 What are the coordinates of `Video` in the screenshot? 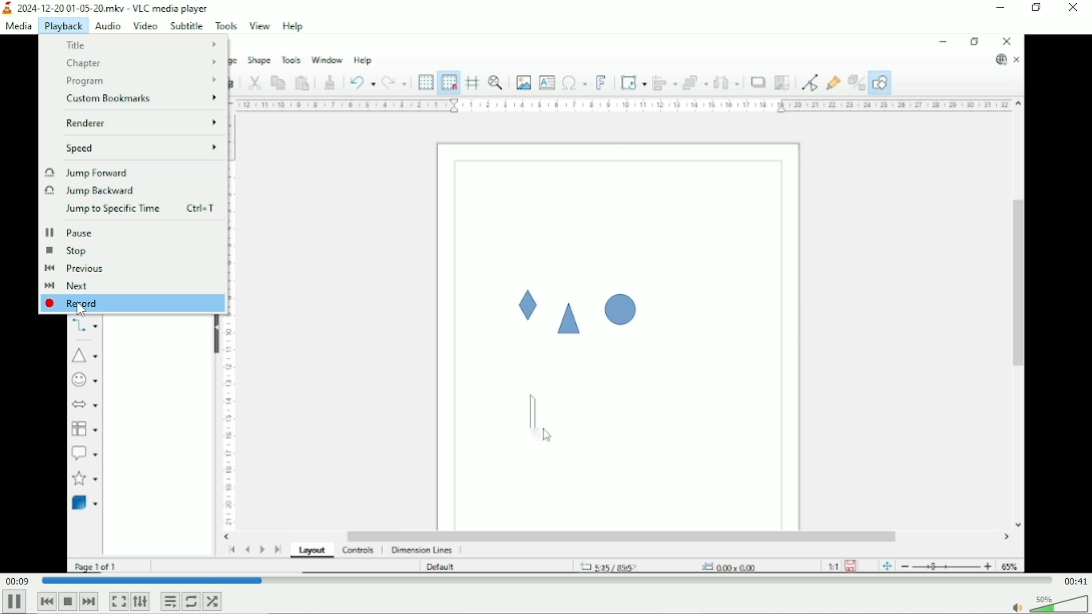 It's located at (634, 304).